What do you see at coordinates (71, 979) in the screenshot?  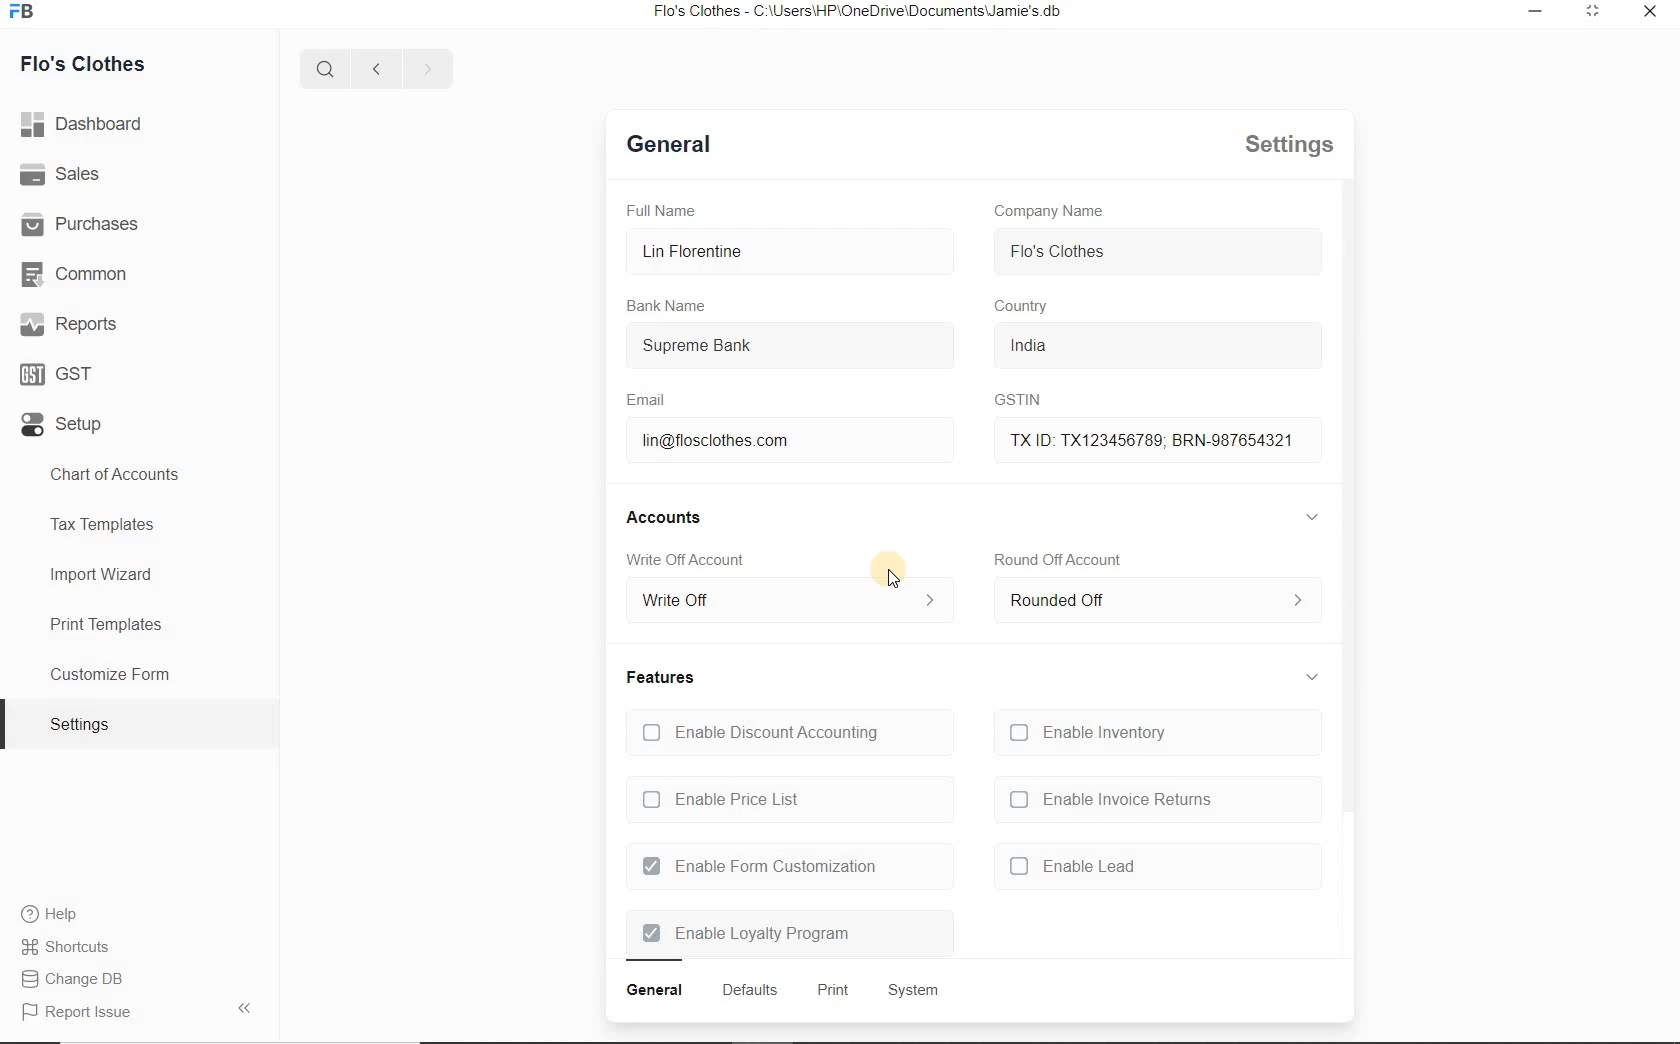 I see `Change DB` at bounding box center [71, 979].